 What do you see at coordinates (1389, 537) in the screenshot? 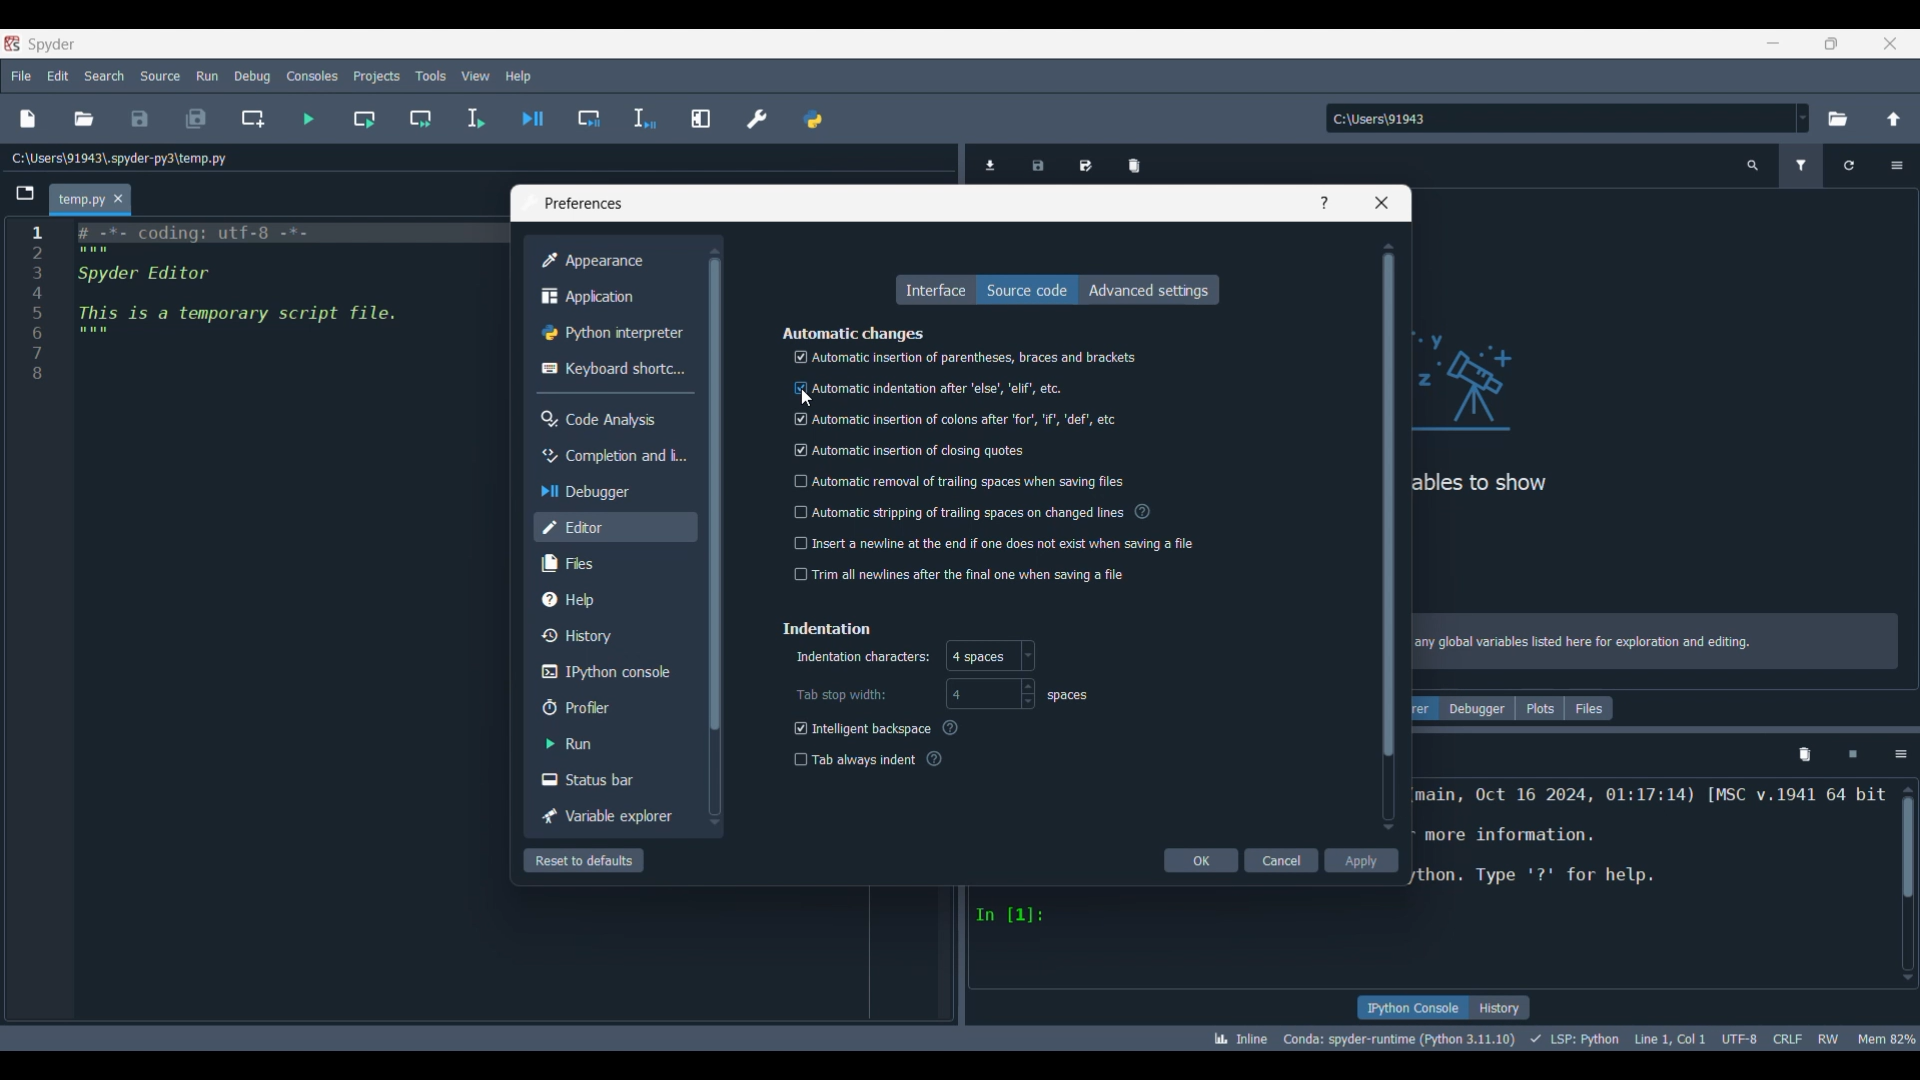
I see `Vertical slide bar` at bounding box center [1389, 537].